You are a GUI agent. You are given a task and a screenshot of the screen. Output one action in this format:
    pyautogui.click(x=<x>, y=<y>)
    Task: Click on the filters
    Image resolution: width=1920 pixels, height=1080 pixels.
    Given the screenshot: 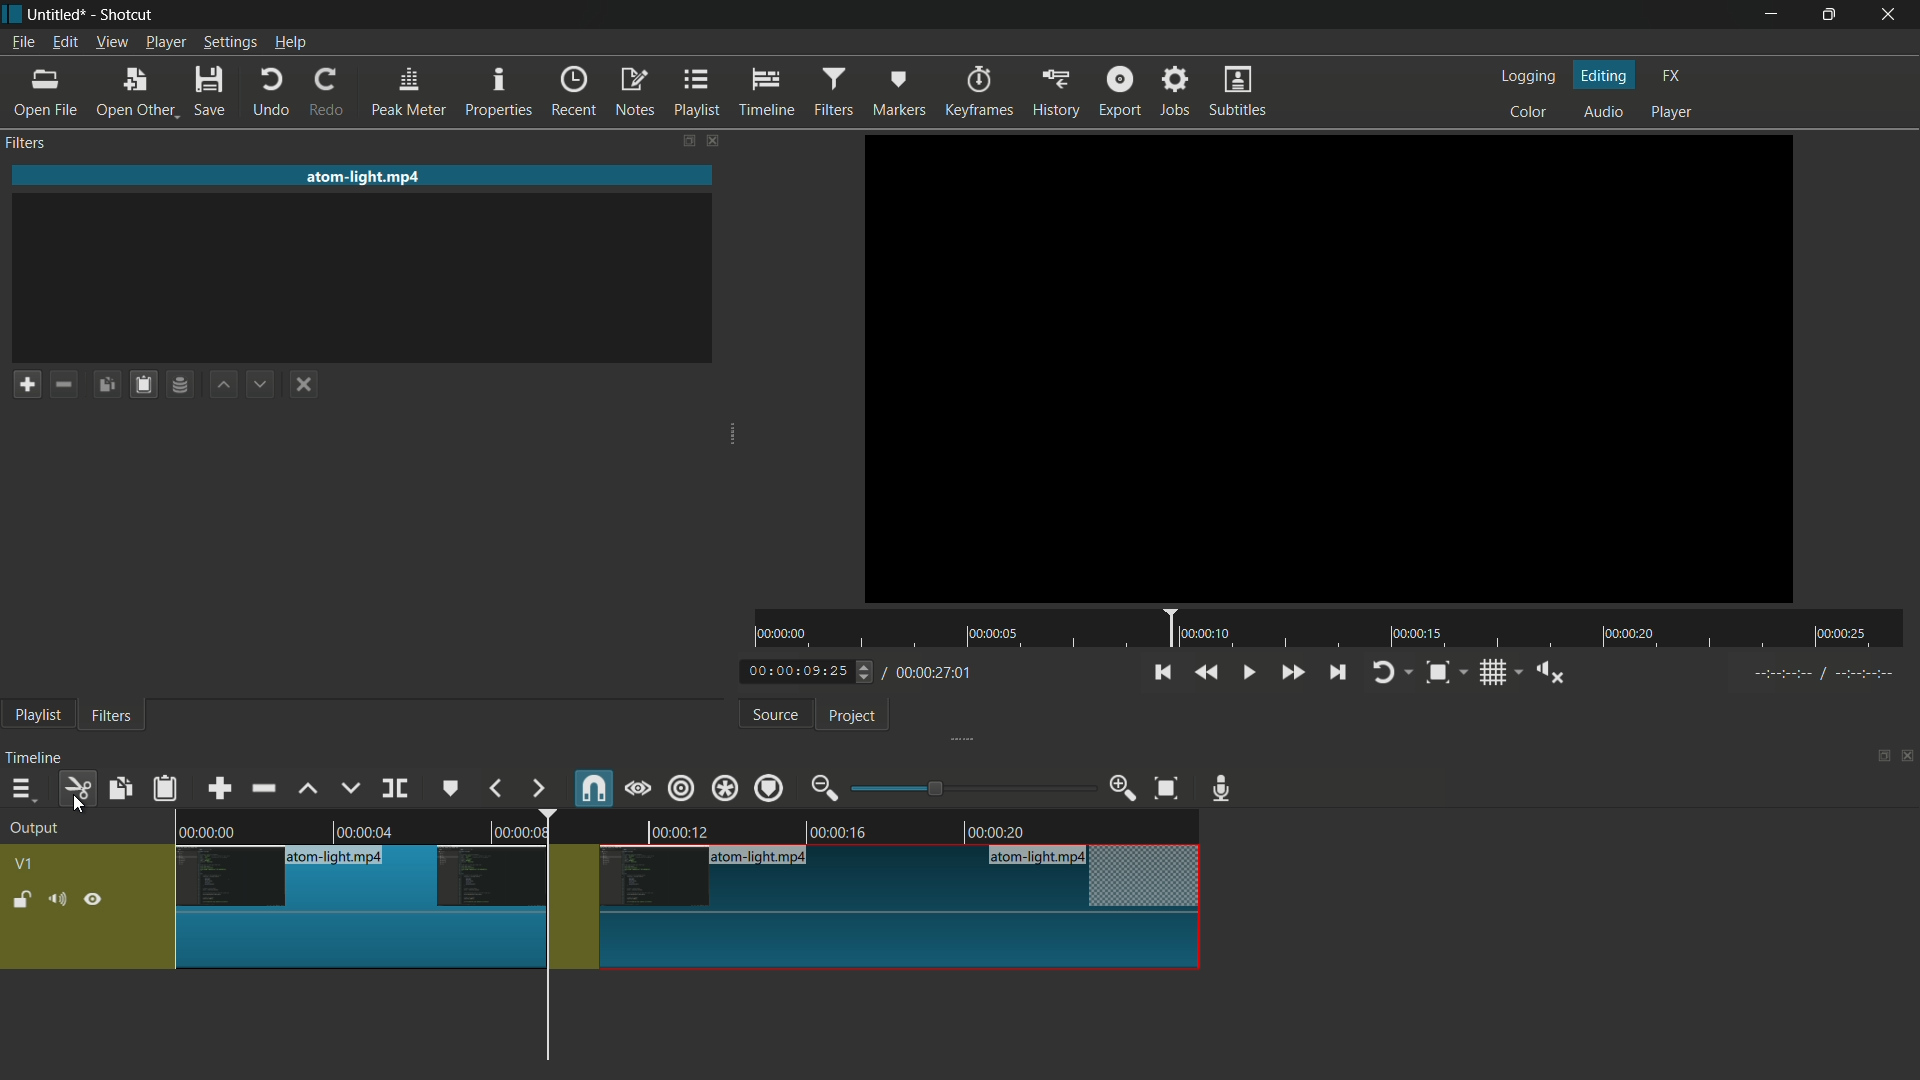 What is the action you would take?
    pyautogui.click(x=837, y=92)
    